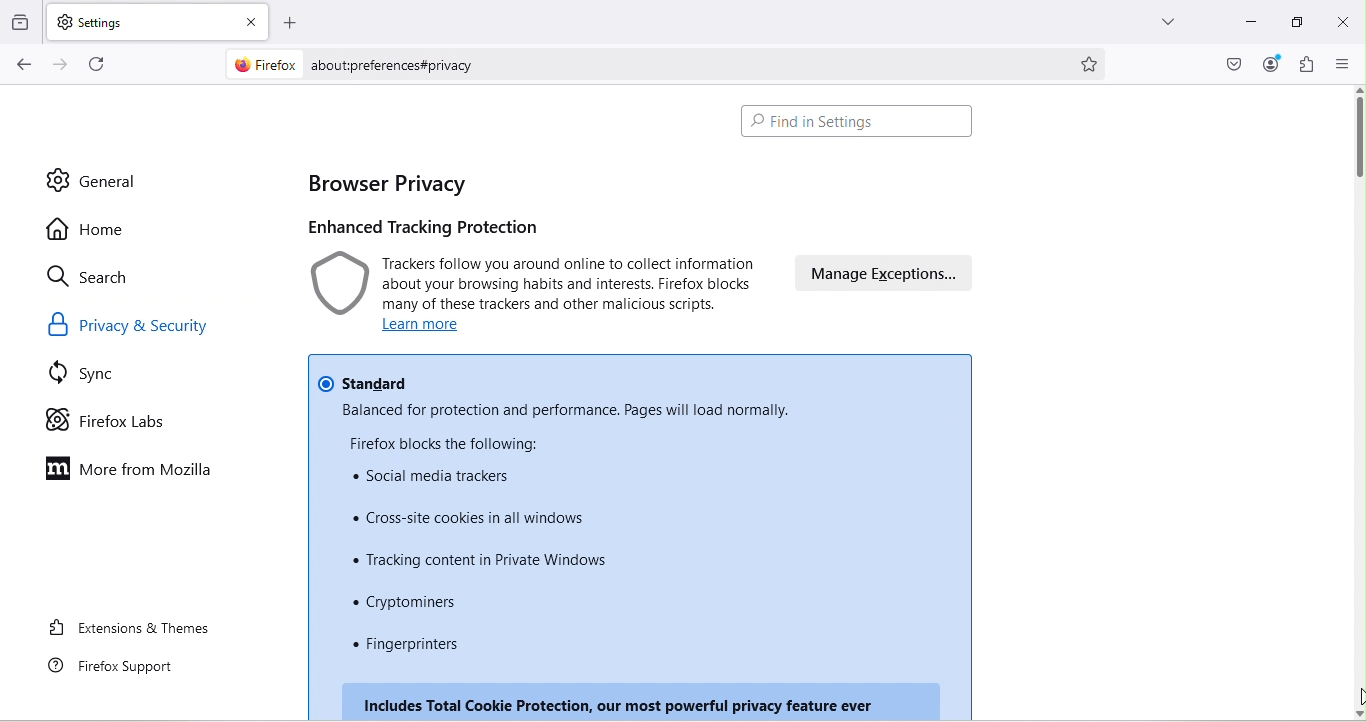 Image resolution: width=1366 pixels, height=722 pixels. What do you see at coordinates (466, 514) in the screenshot?
I see `Cross-site cookies in all windows` at bounding box center [466, 514].